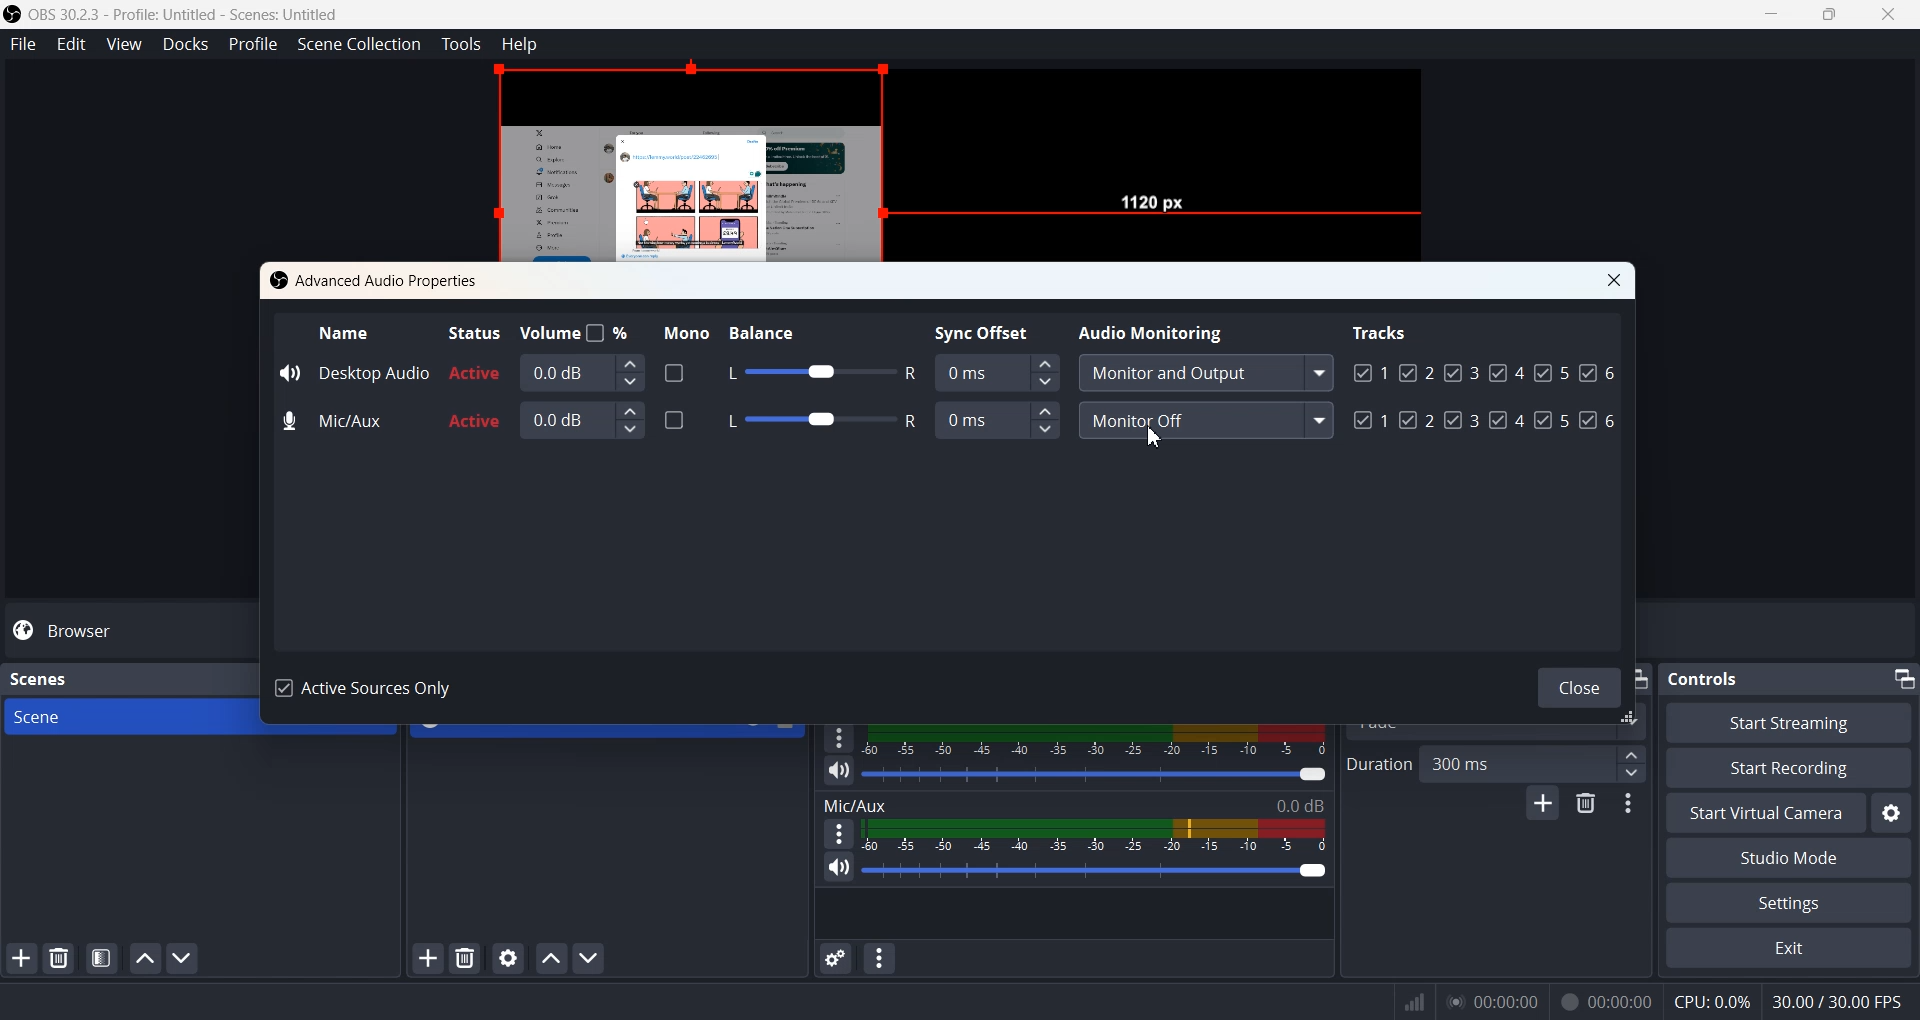 The height and width of the screenshot is (1020, 1920). What do you see at coordinates (1711, 677) in the screenshot?
I see `Controls` at bounding box center [1711, 677].